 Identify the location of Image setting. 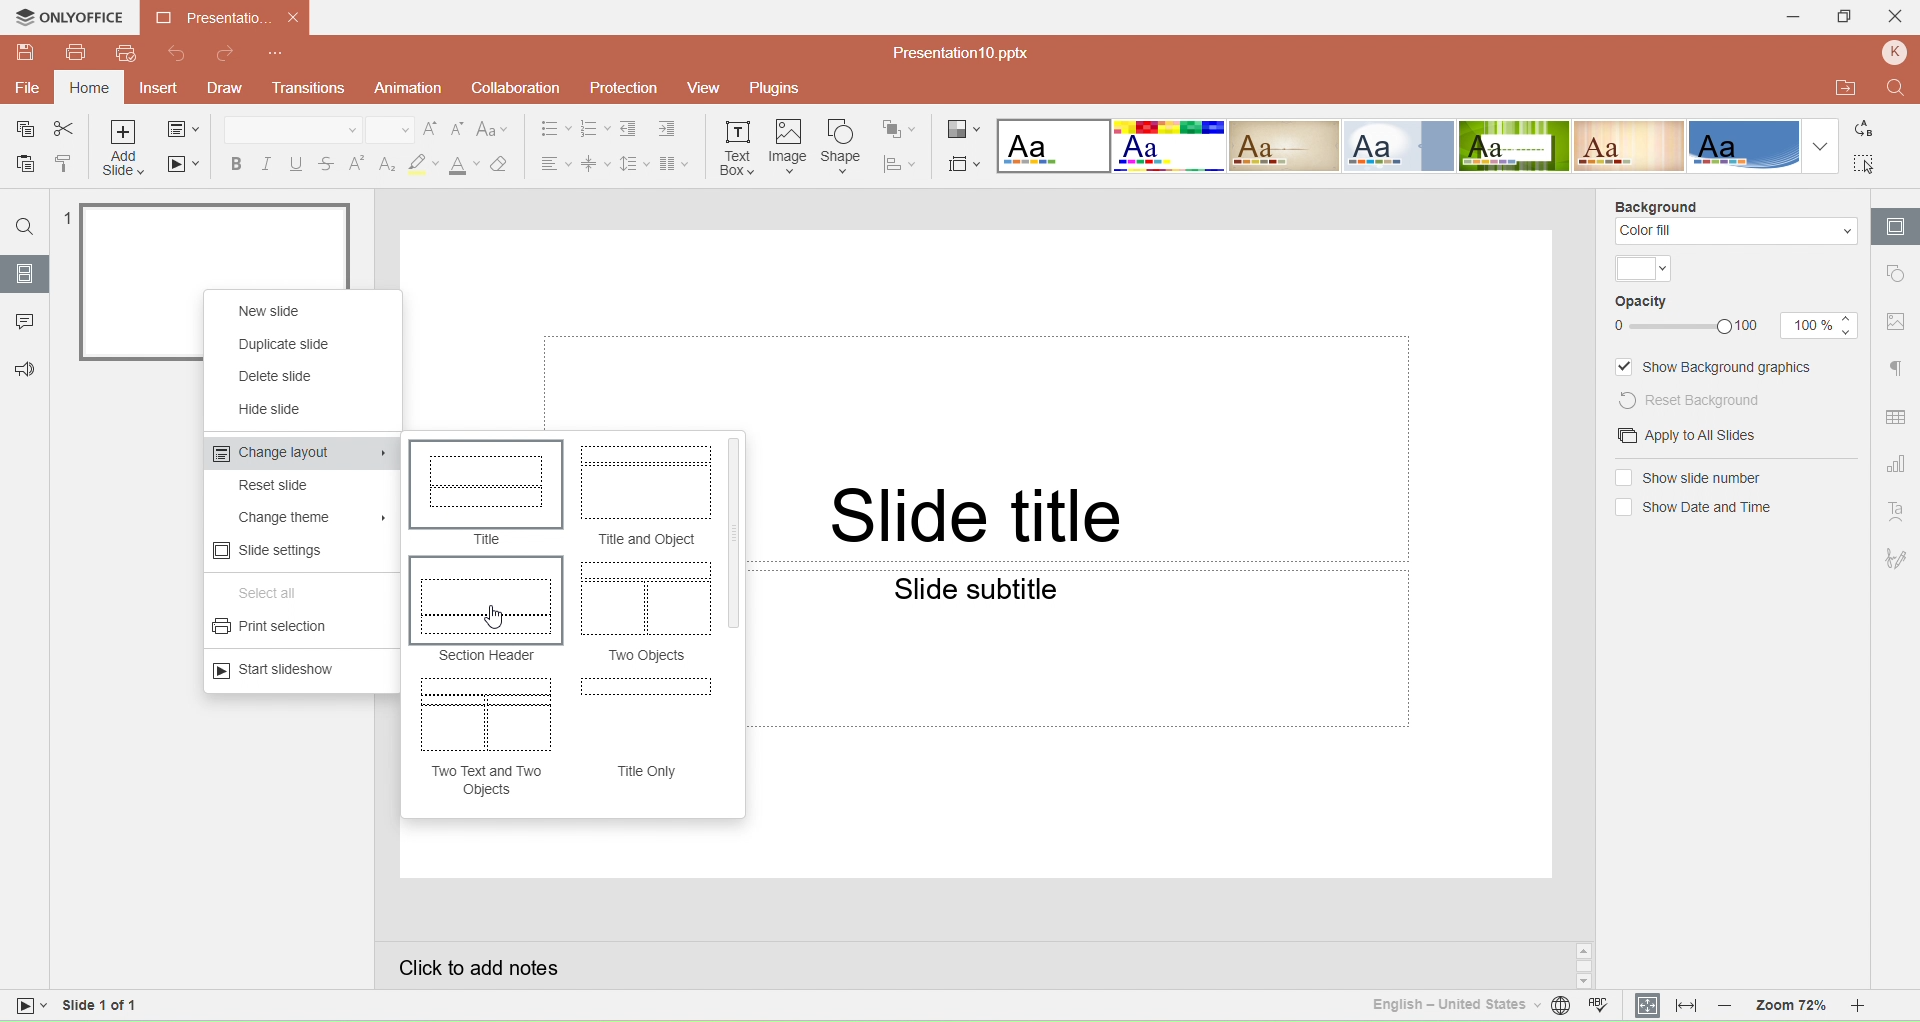
(1896, 322).